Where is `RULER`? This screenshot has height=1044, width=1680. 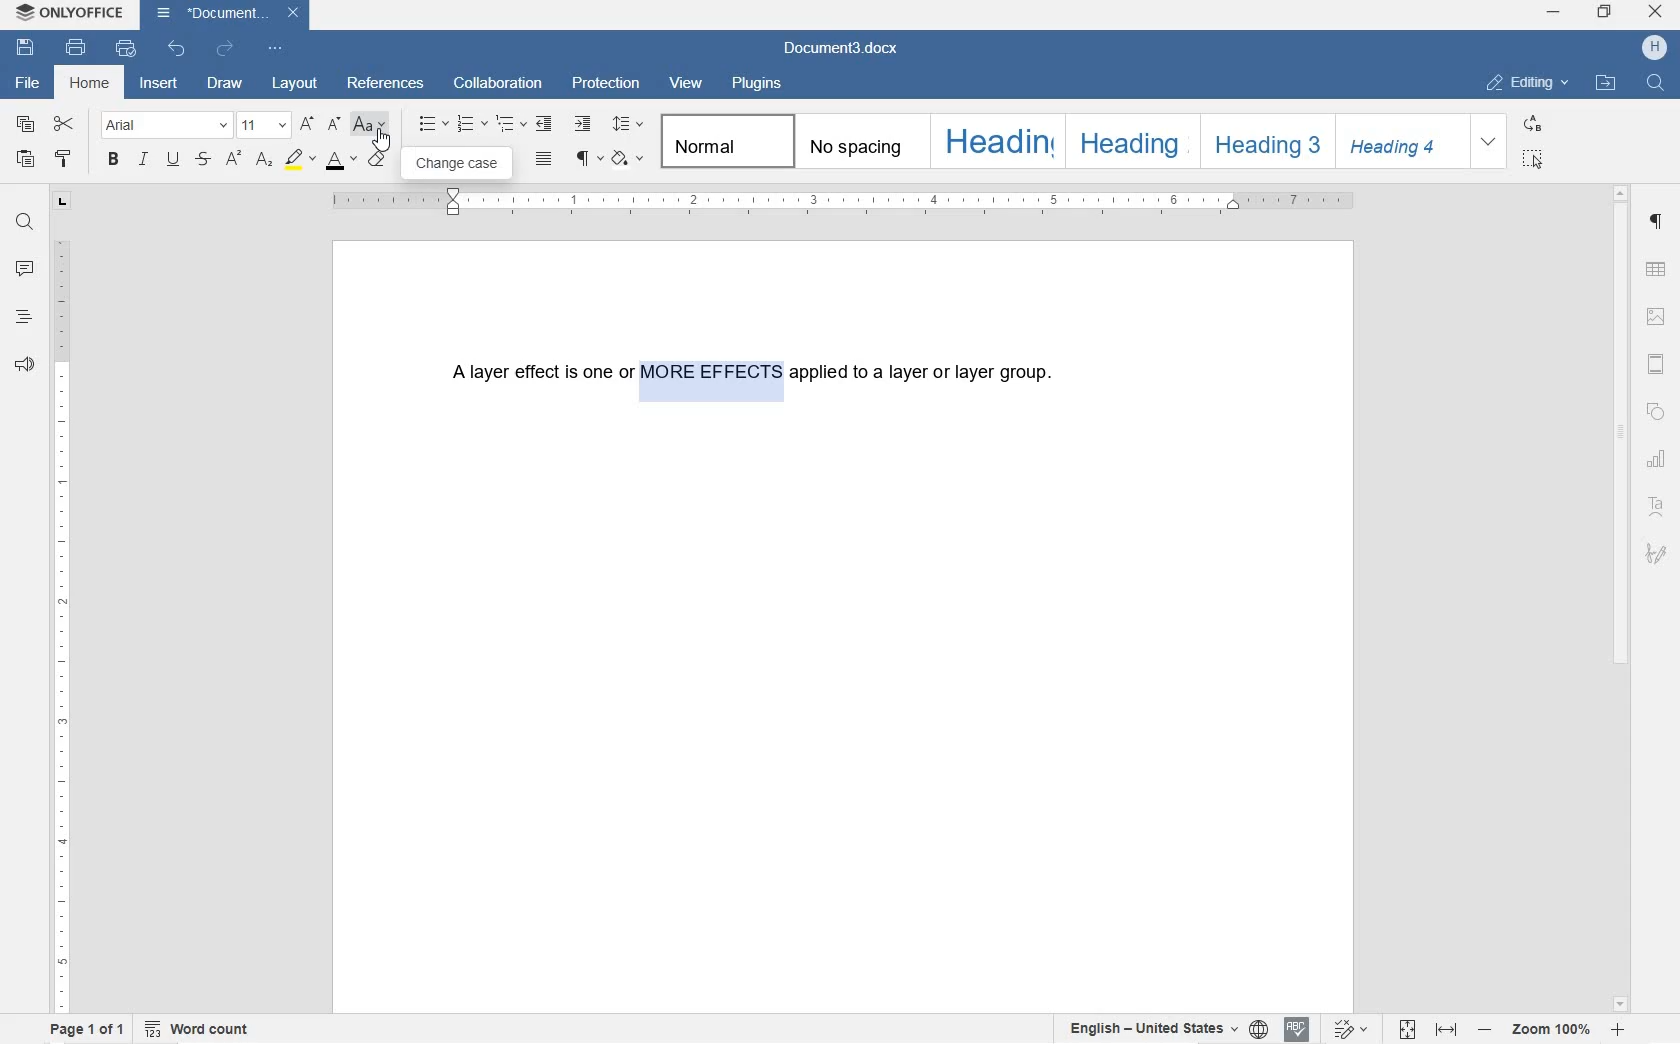 RULER is located at coordinates (61, 623).